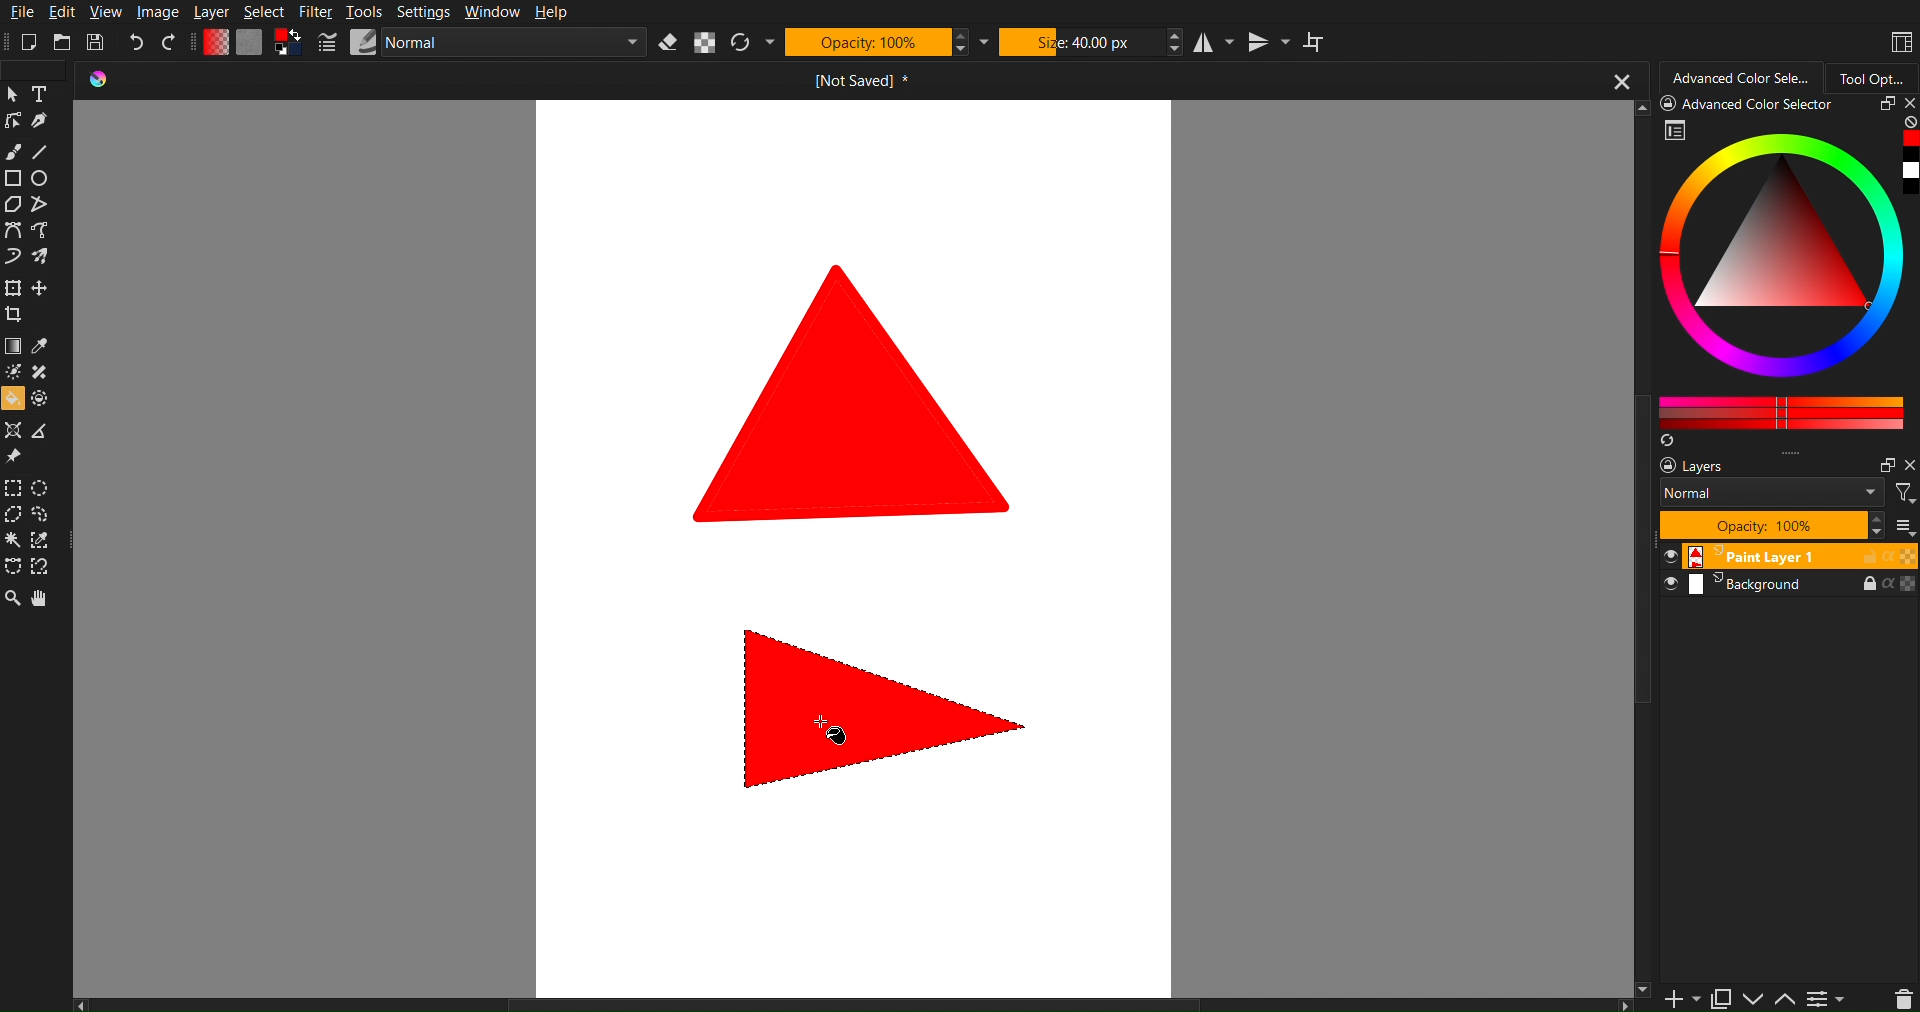  What do you see at coordinates (481, 46) in the screenshot?
I see `Brush Settings` at bounding box center [481, 46].